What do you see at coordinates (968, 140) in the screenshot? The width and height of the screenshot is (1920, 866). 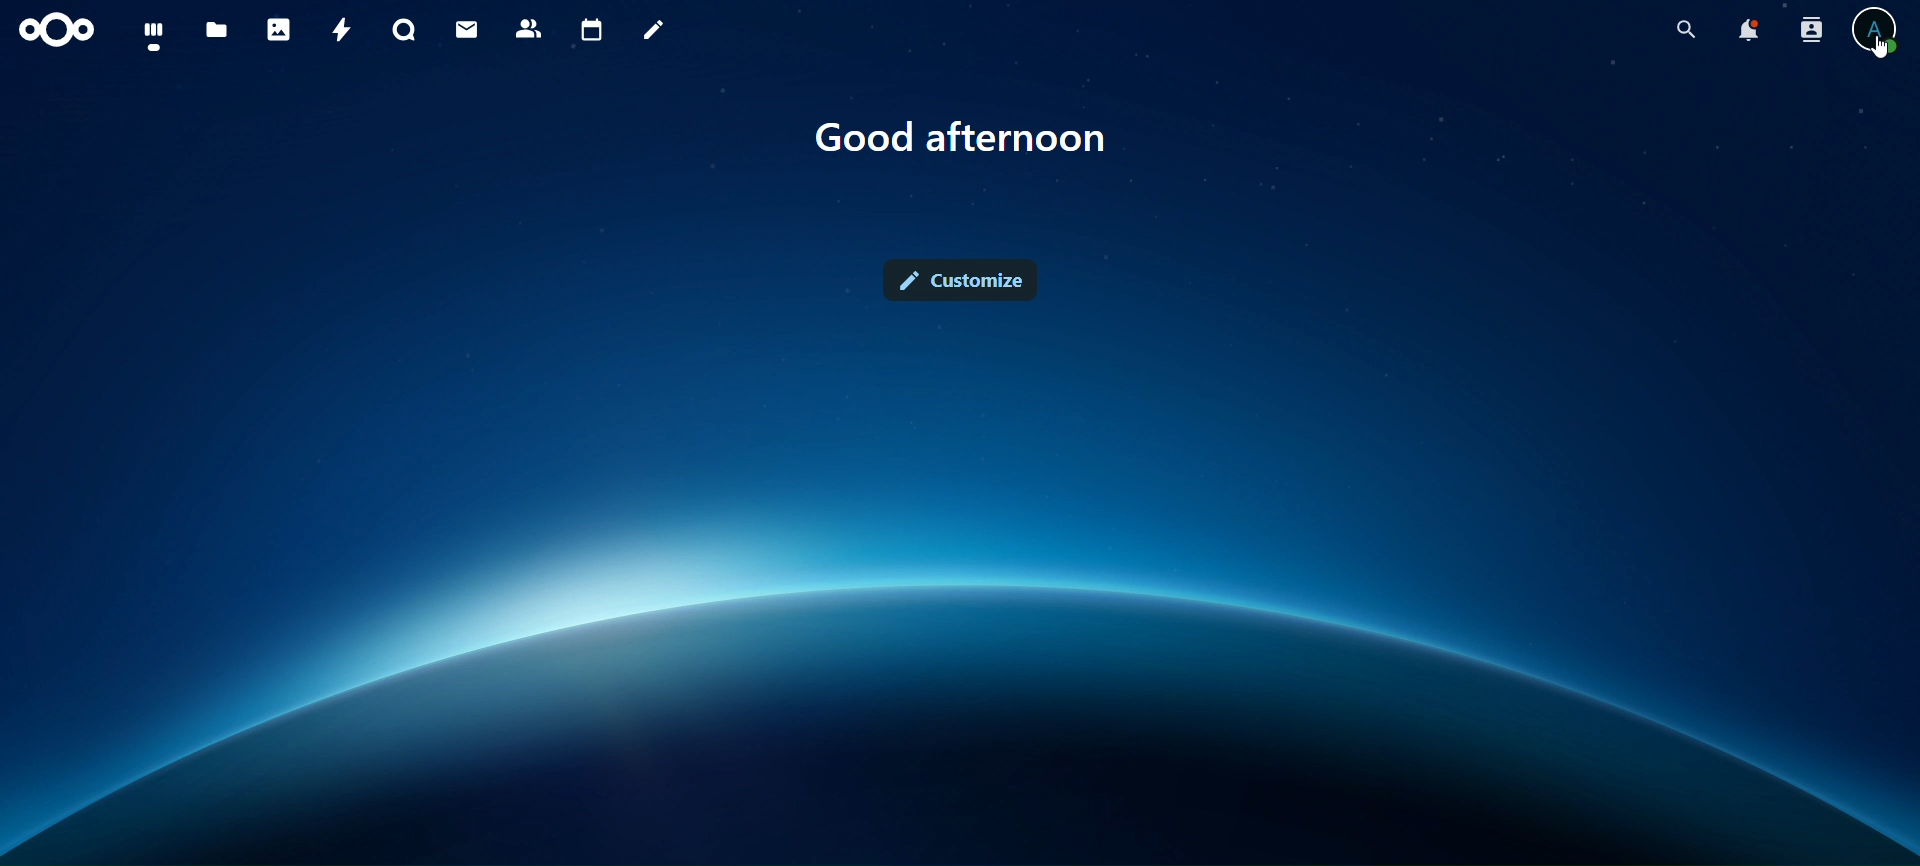 I see `text` at bounding box center [968, 140].